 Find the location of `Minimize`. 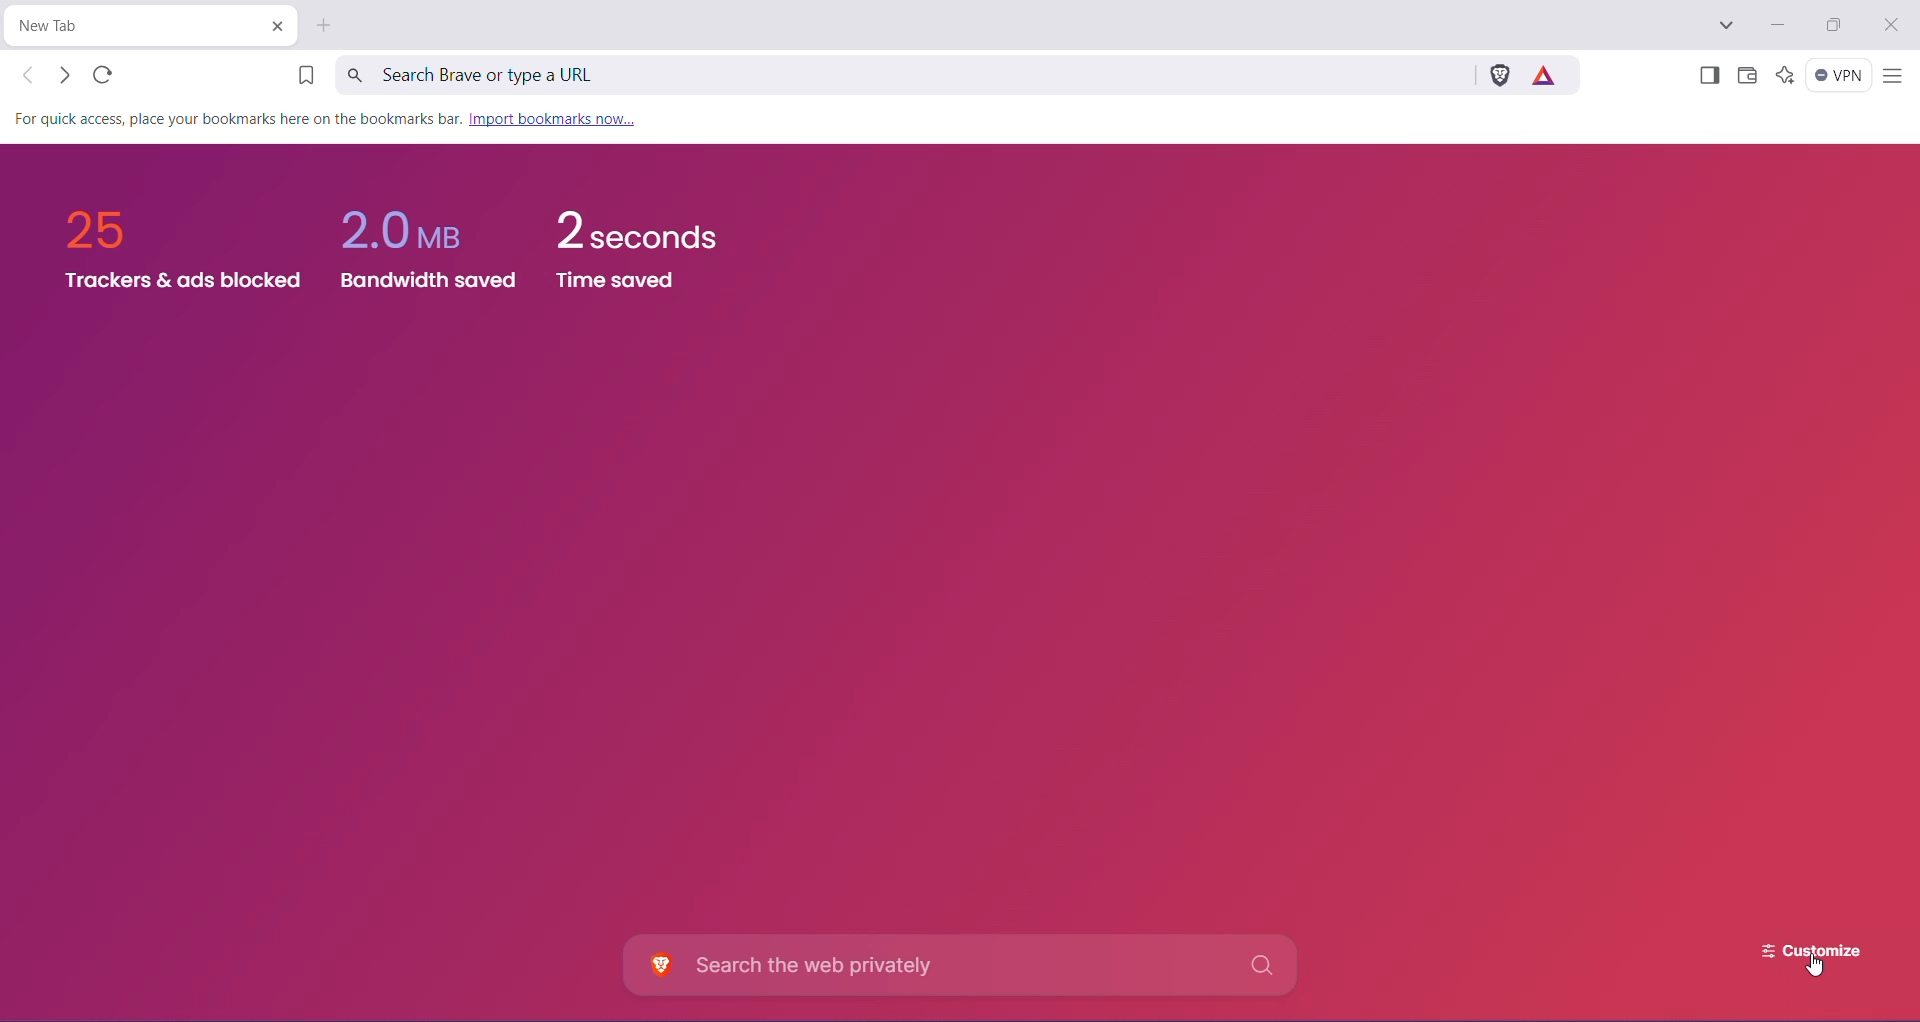

Minimize is located at coordinates (1776, 25).